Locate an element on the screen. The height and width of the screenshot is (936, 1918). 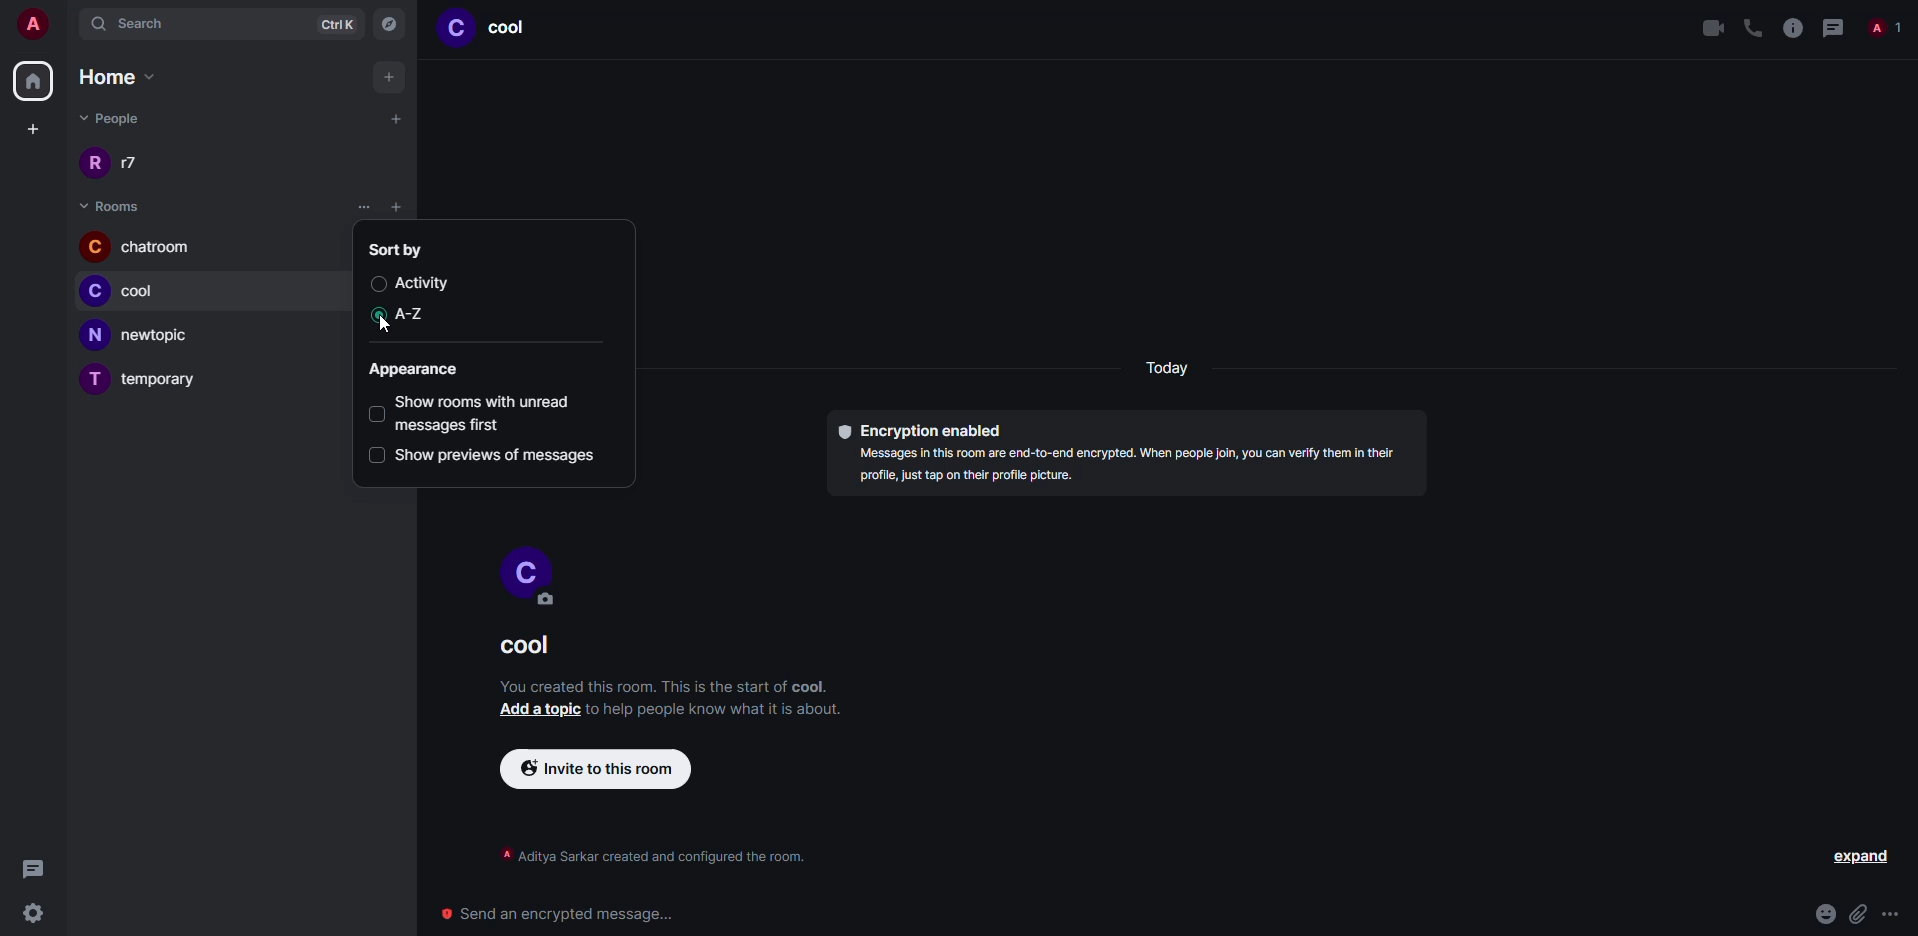
attach is located at coordinates (1859, 914).